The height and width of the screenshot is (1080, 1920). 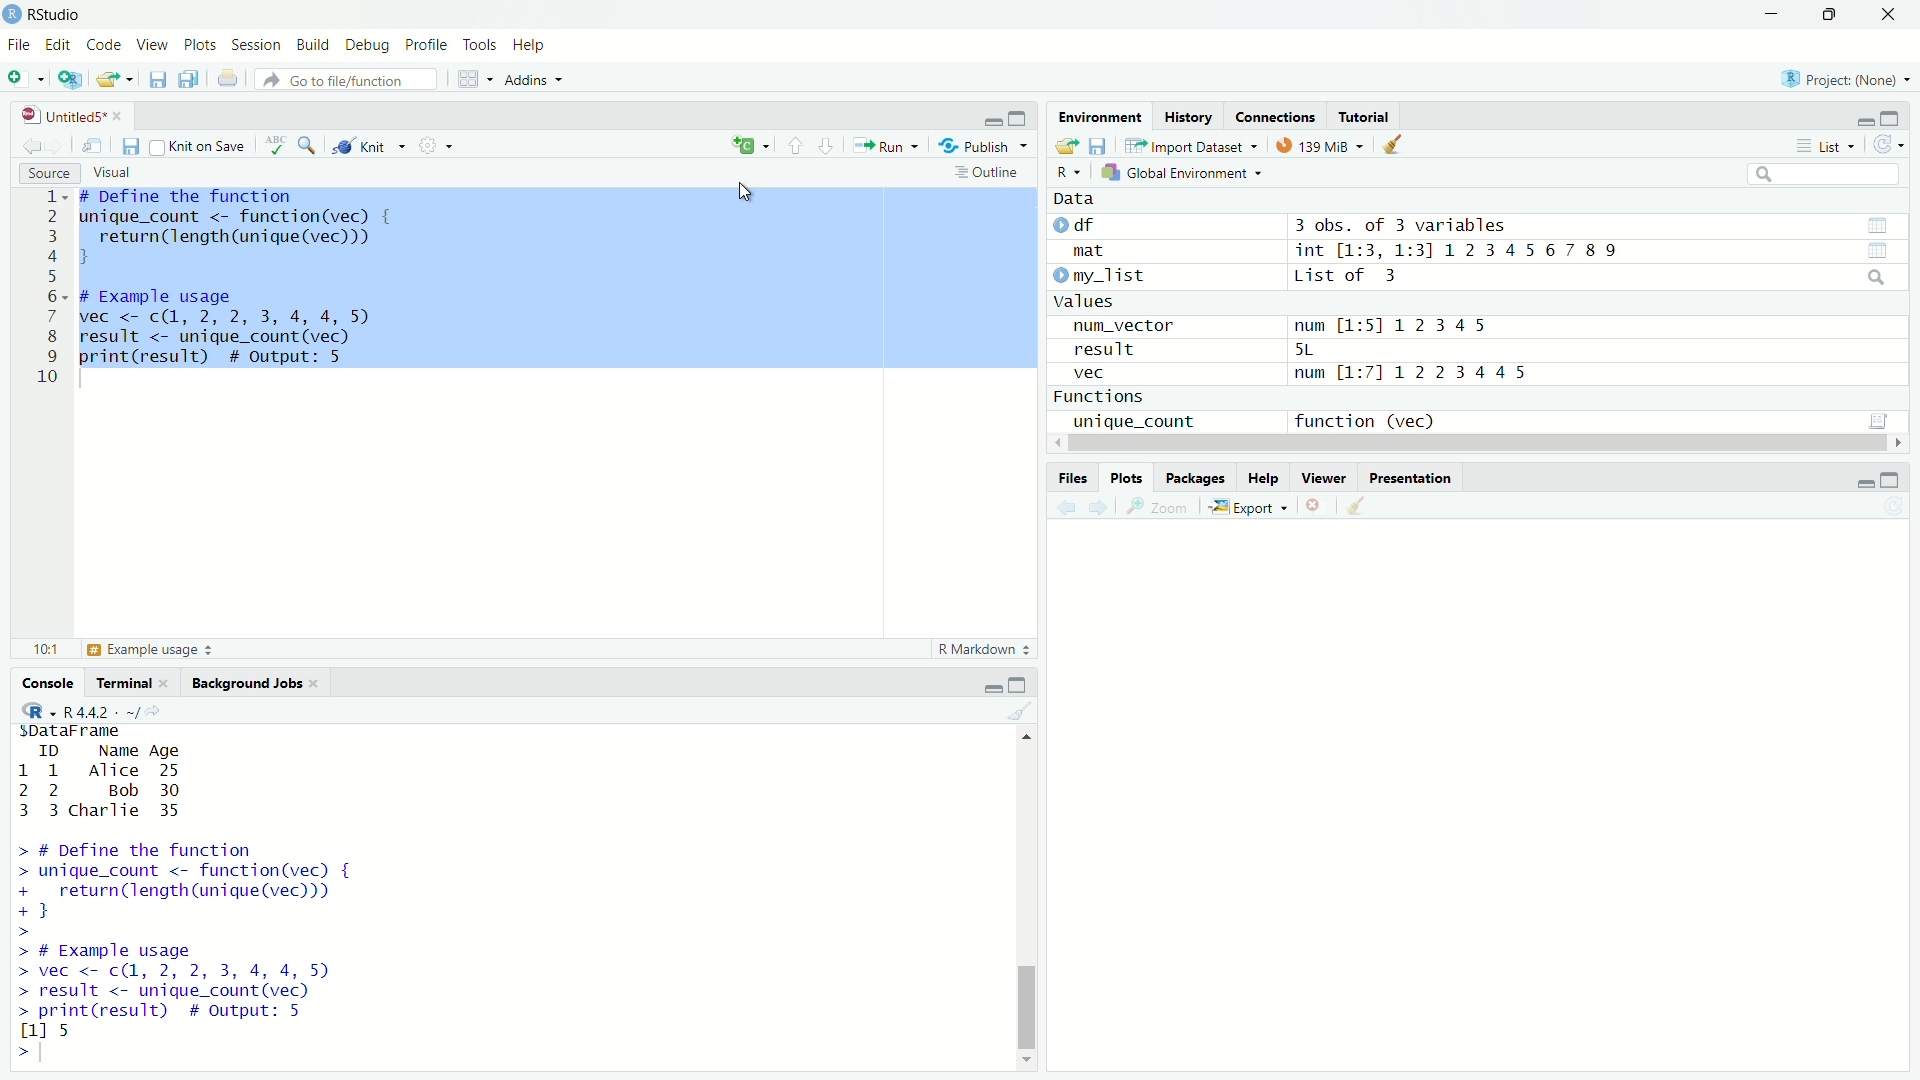 I want to click on minimize, so click(x=992, y=689).